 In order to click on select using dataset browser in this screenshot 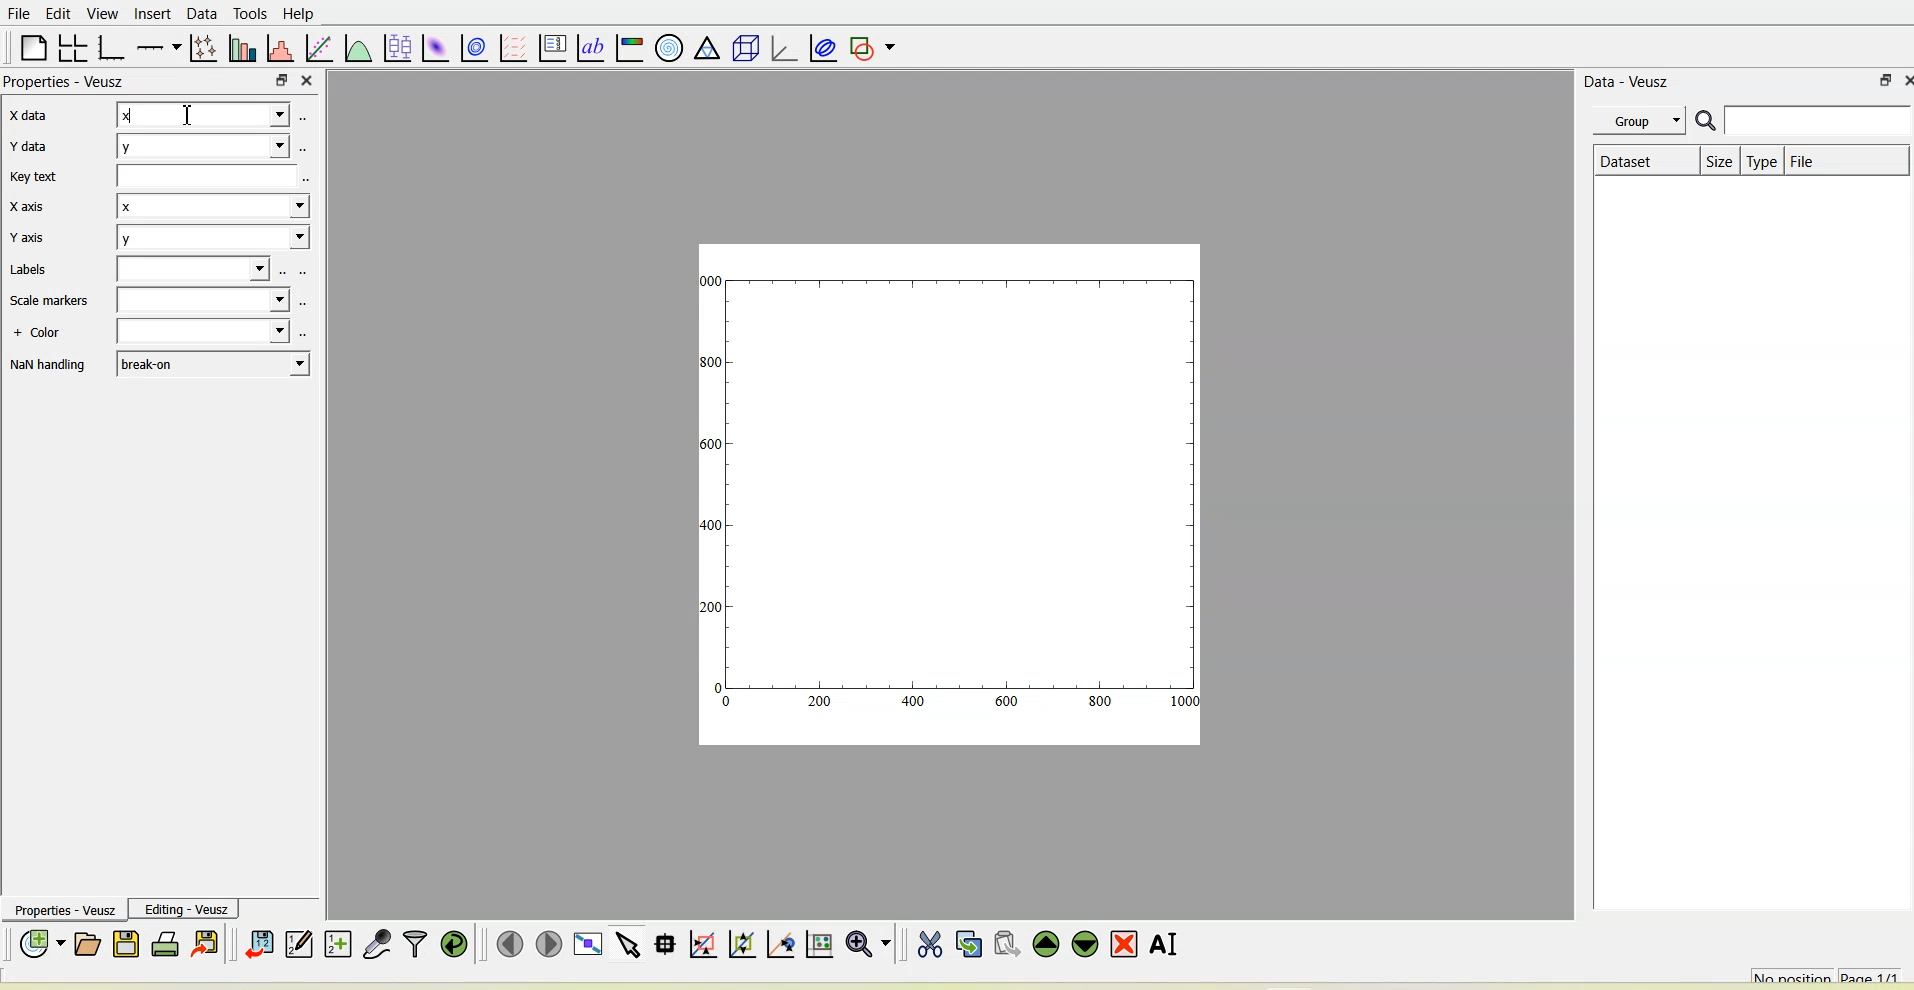, I will do `click(285, 272)`.